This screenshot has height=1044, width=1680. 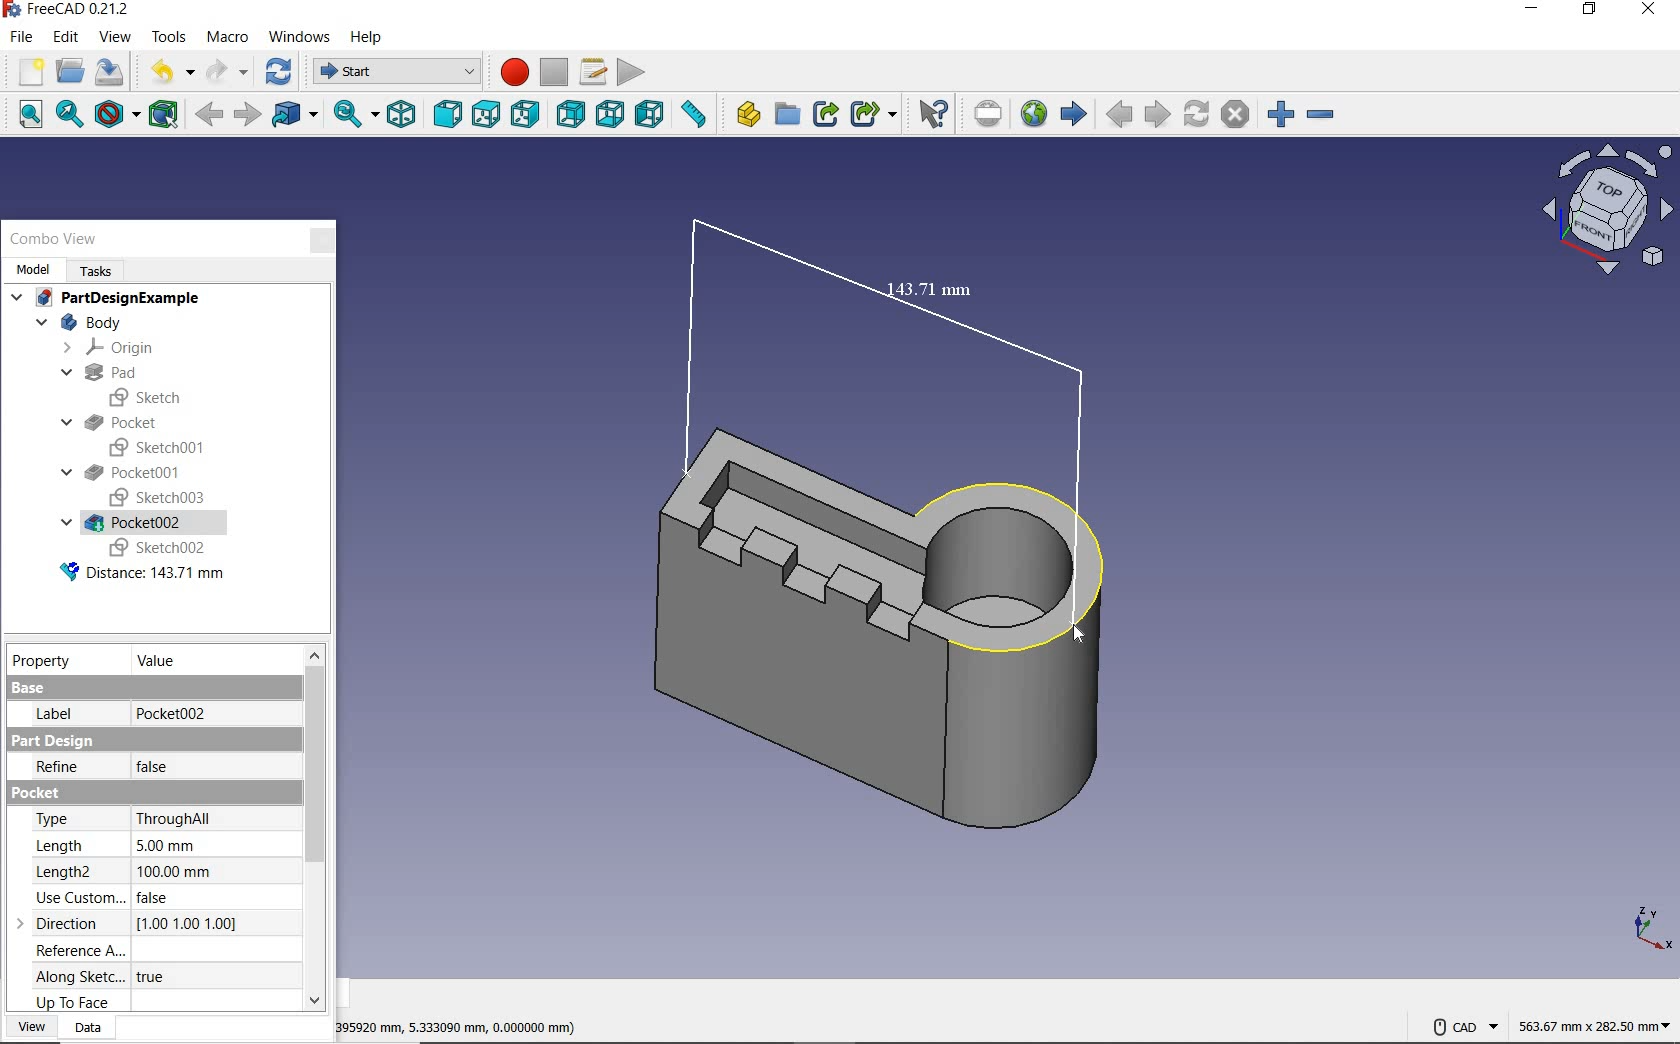 I want to click on draw style, so click(x=116, y=115).